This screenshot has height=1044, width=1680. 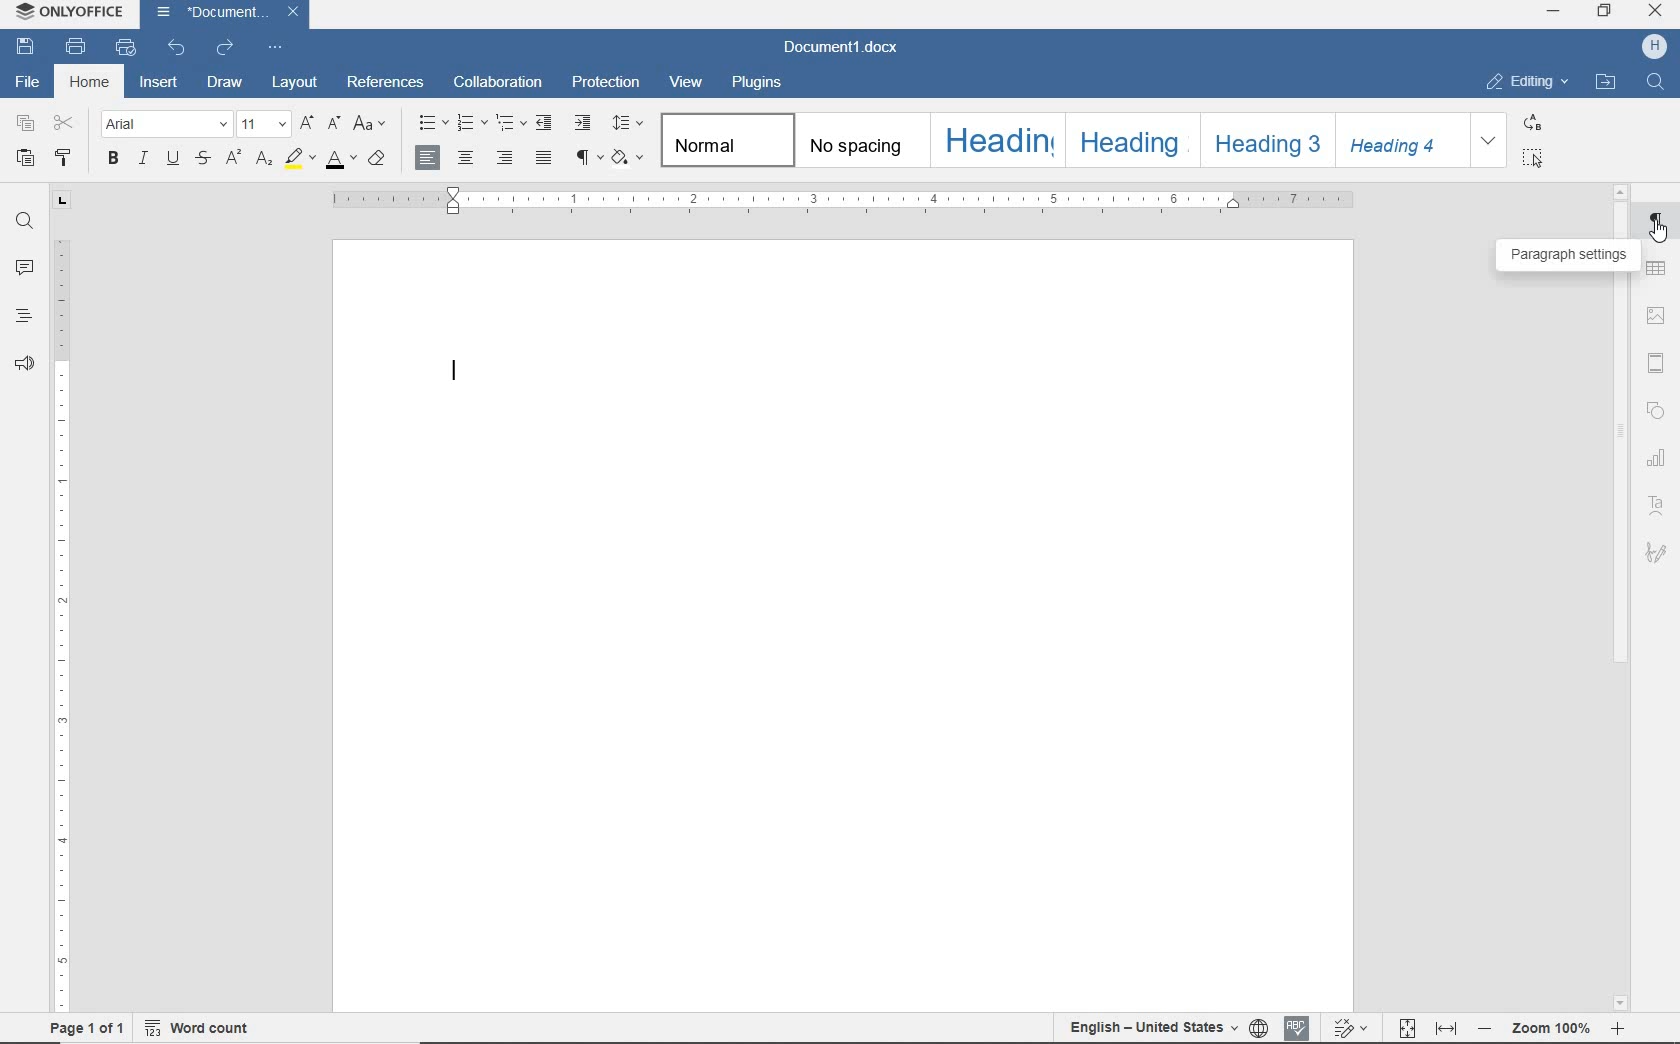 What do you see at coordinates (227, 83) in the screenshot?
I see `draw` at bounding box center [227, 83].